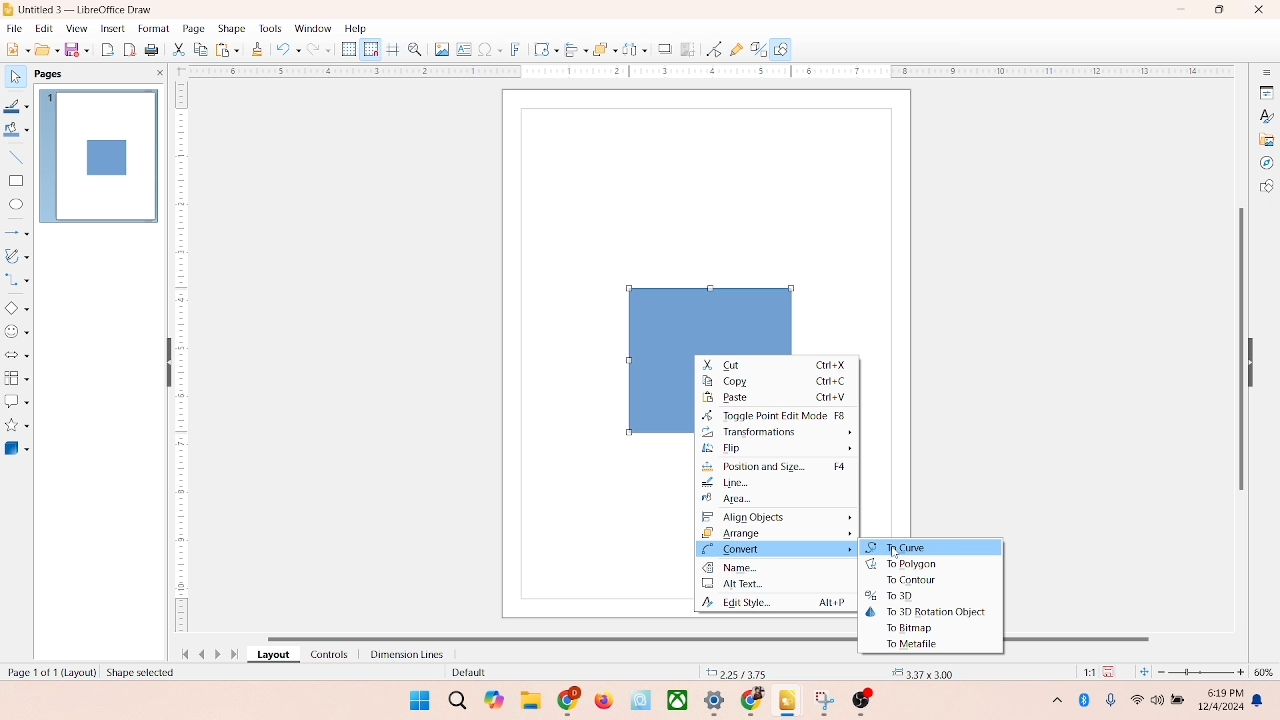 The image size is (1280, 720). I want to click on to curve, so click(931, 549).